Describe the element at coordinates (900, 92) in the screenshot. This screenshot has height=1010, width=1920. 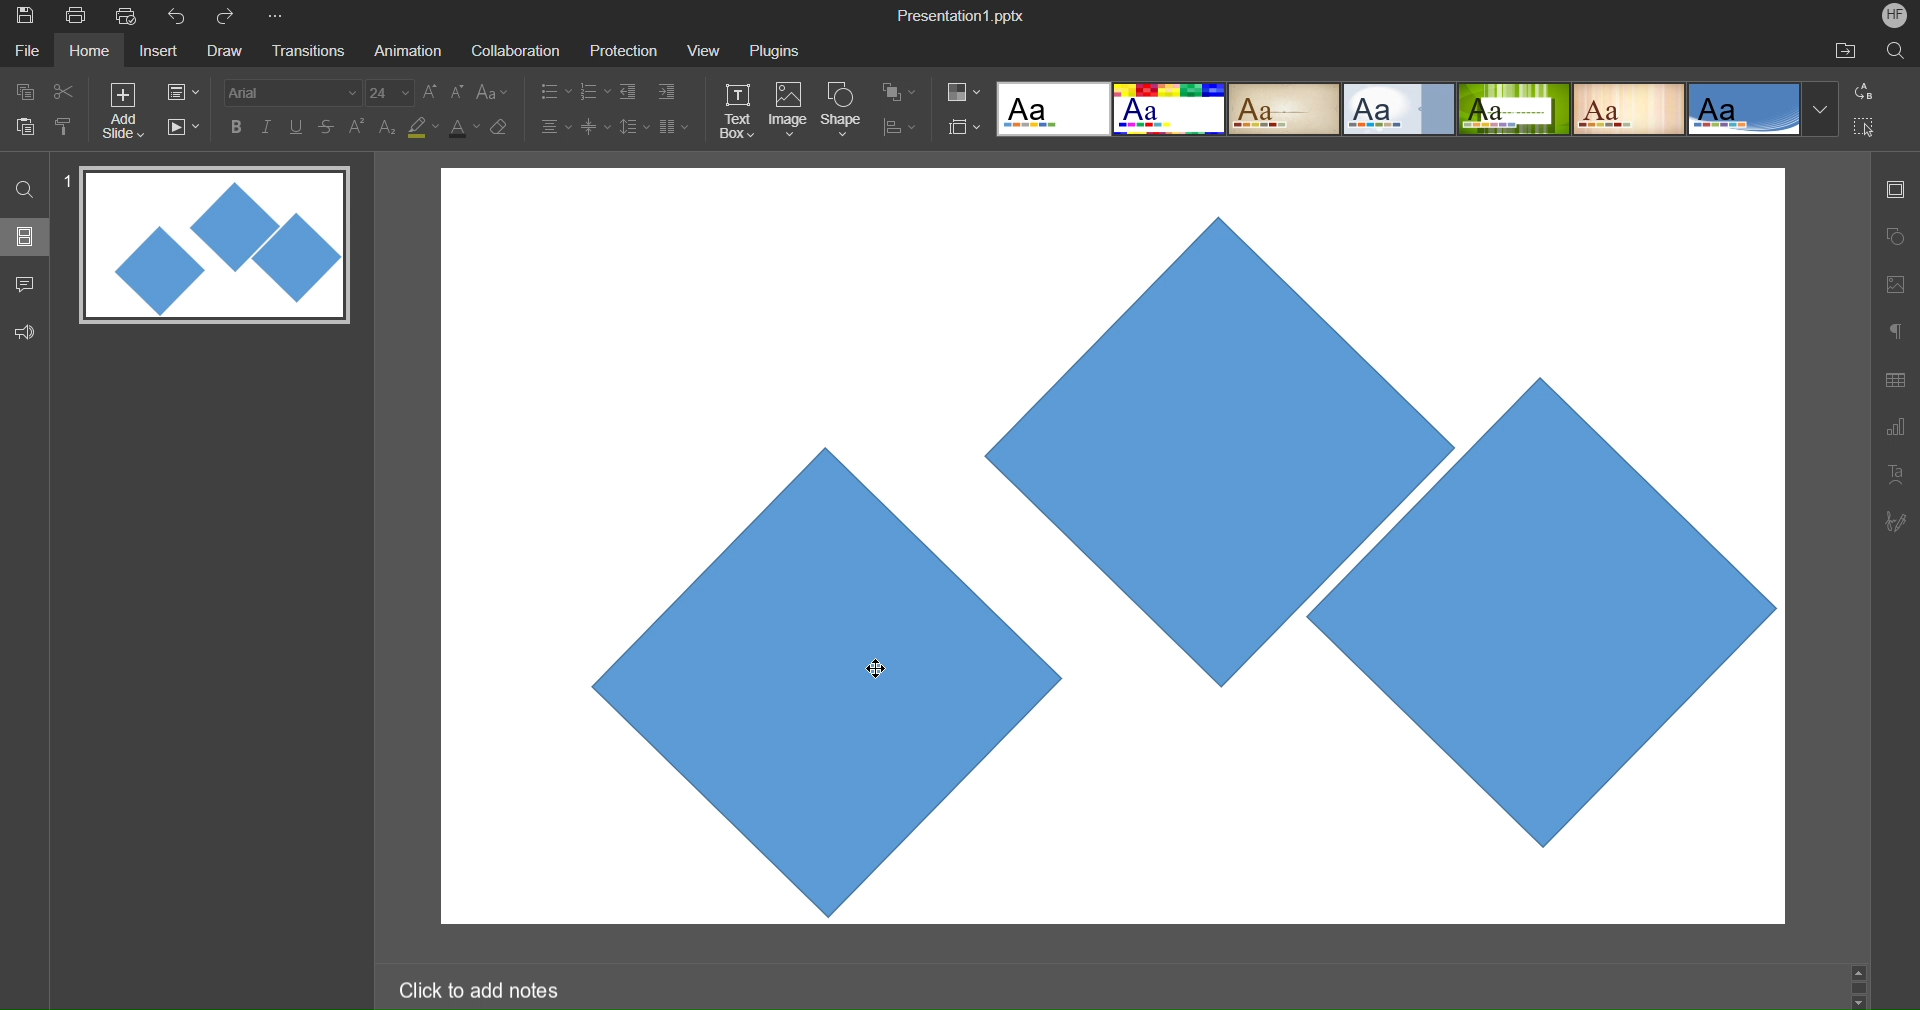
I see `Arrange` at that location.